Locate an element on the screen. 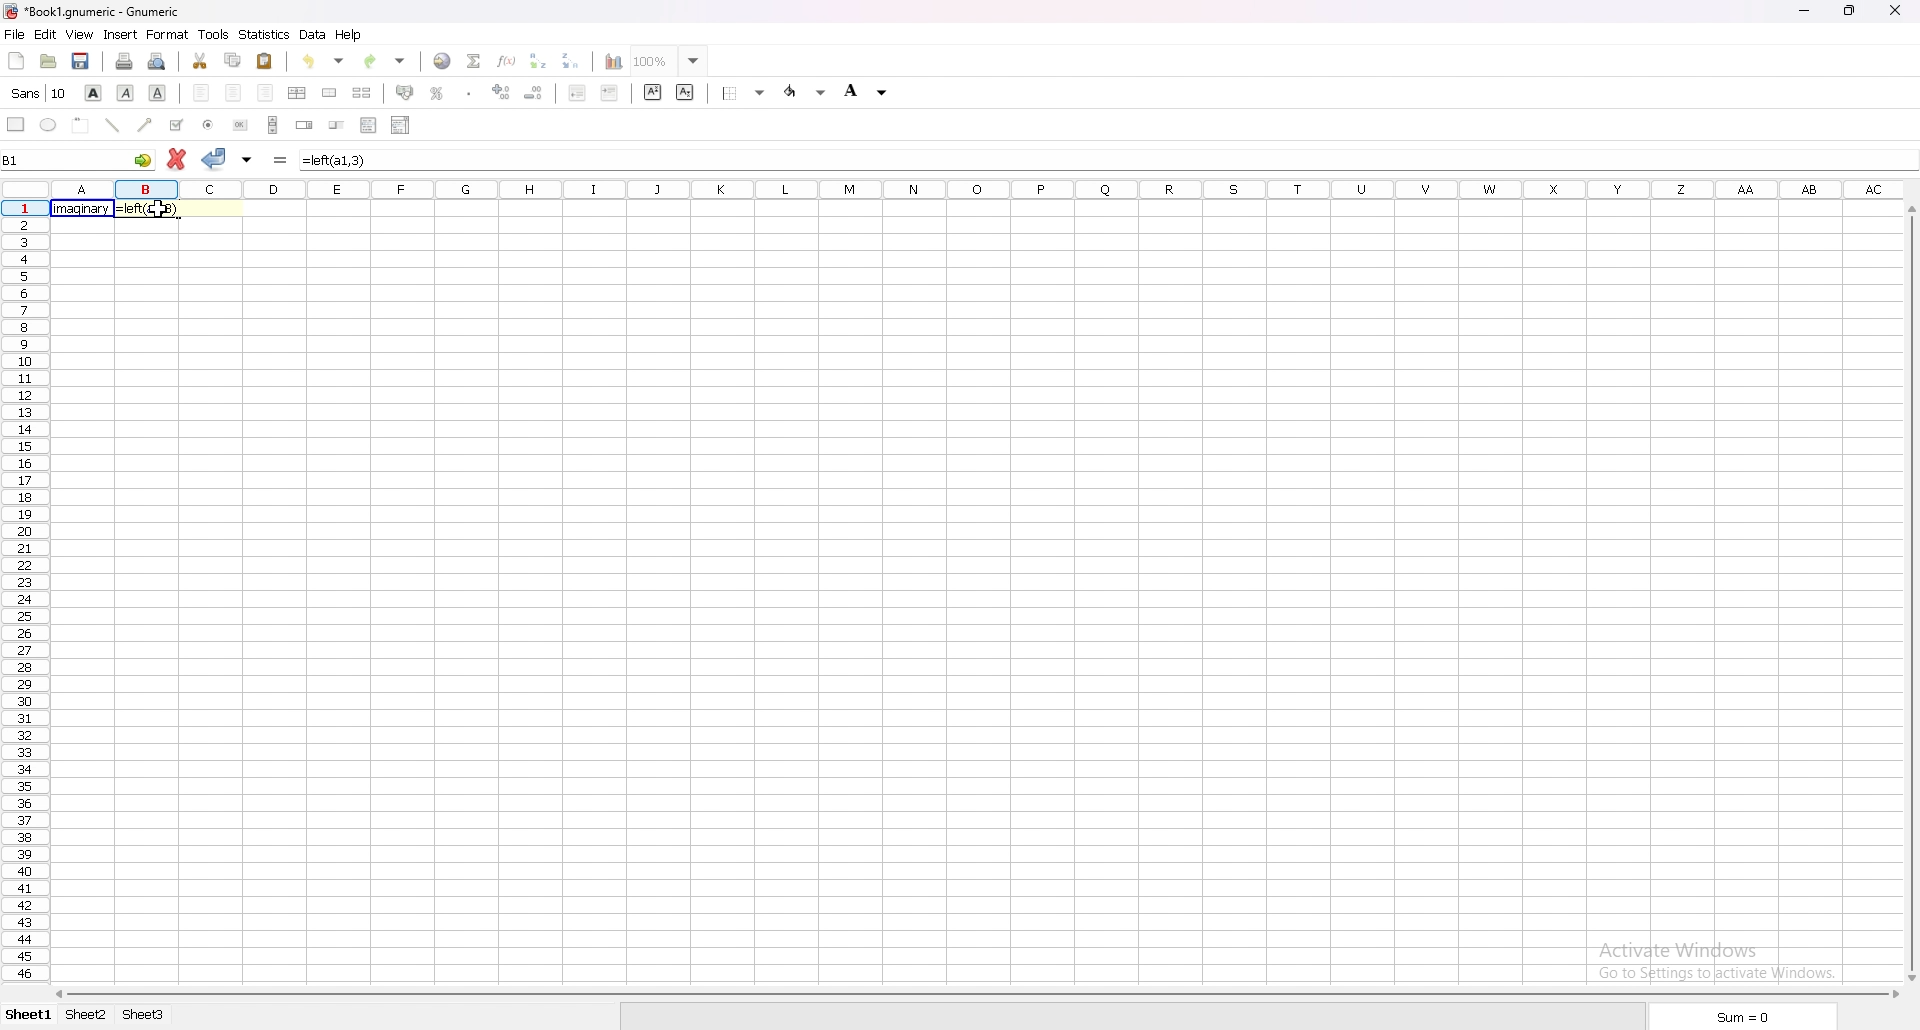 This screenshot has height=1030, width=1920. ellipse is located at coordinates (48, 126).